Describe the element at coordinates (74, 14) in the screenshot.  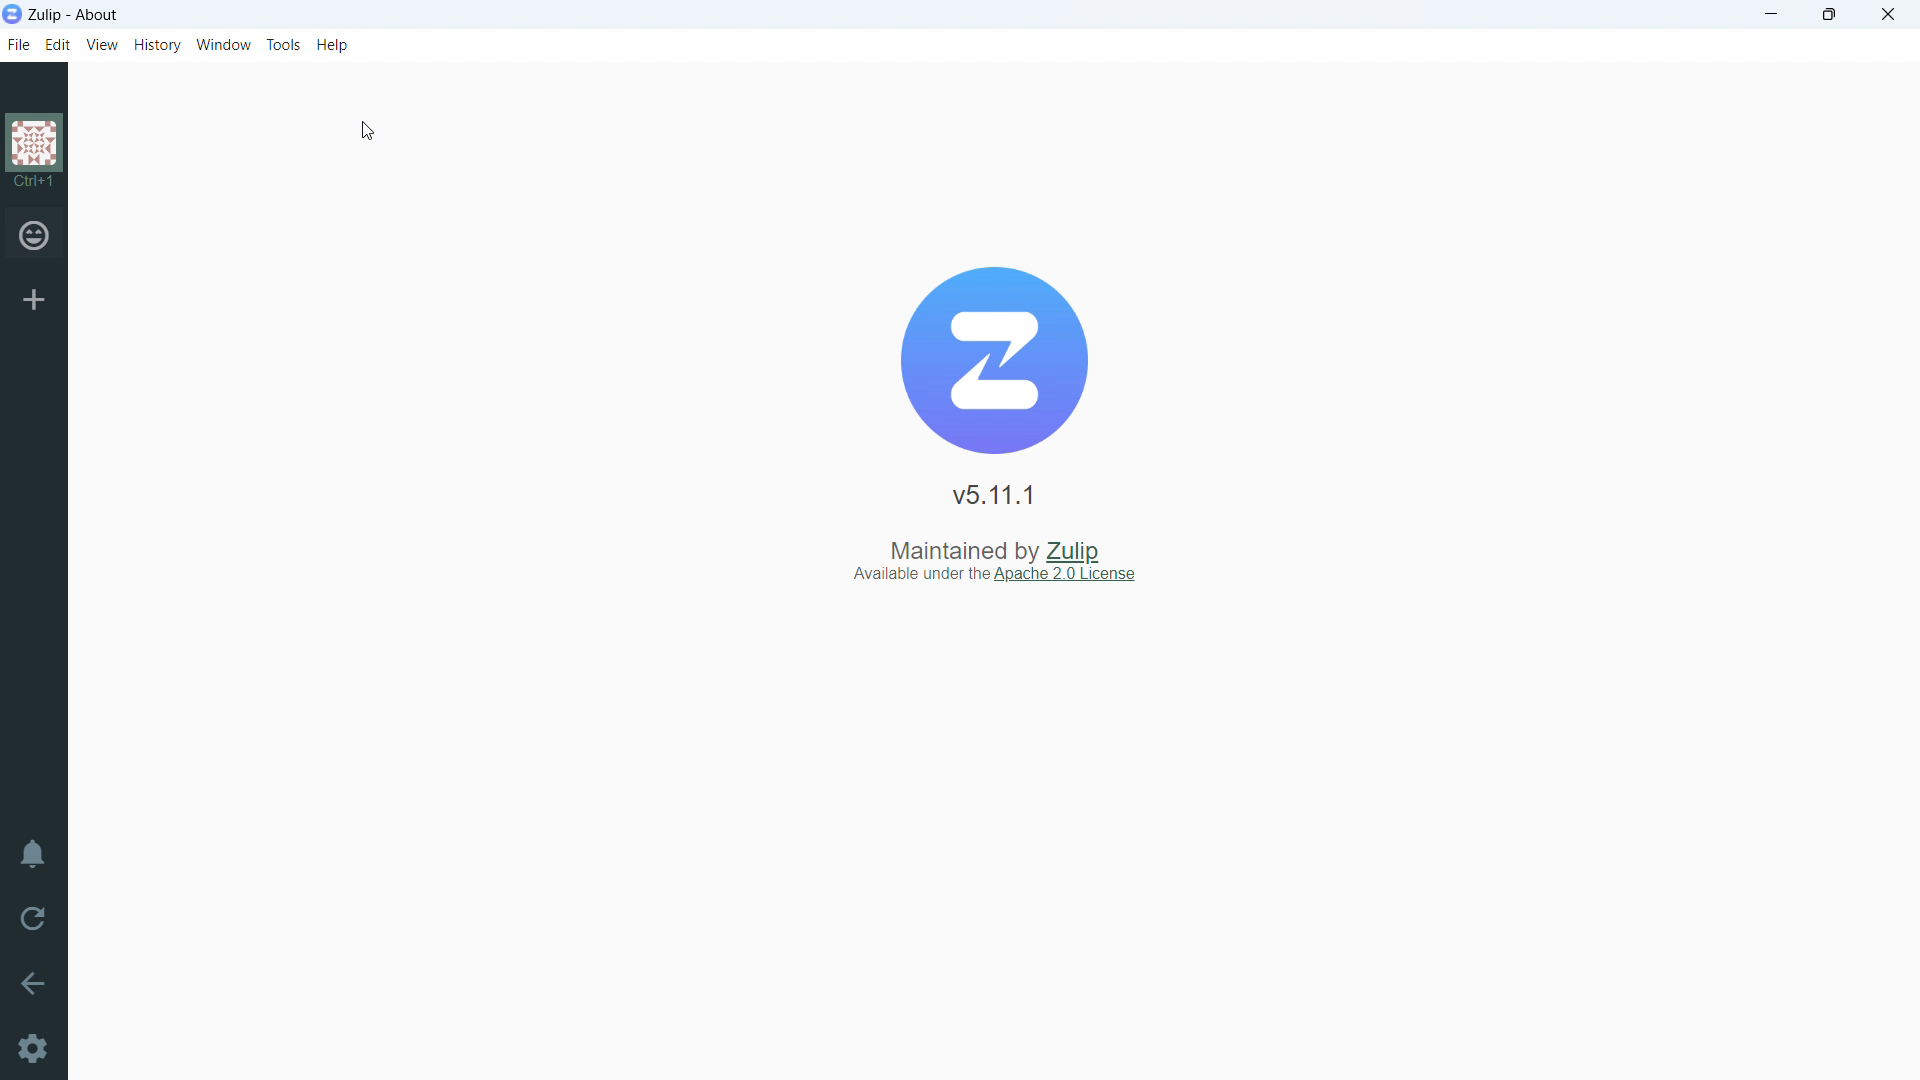
I see `Application logo and name with file name` at that location.